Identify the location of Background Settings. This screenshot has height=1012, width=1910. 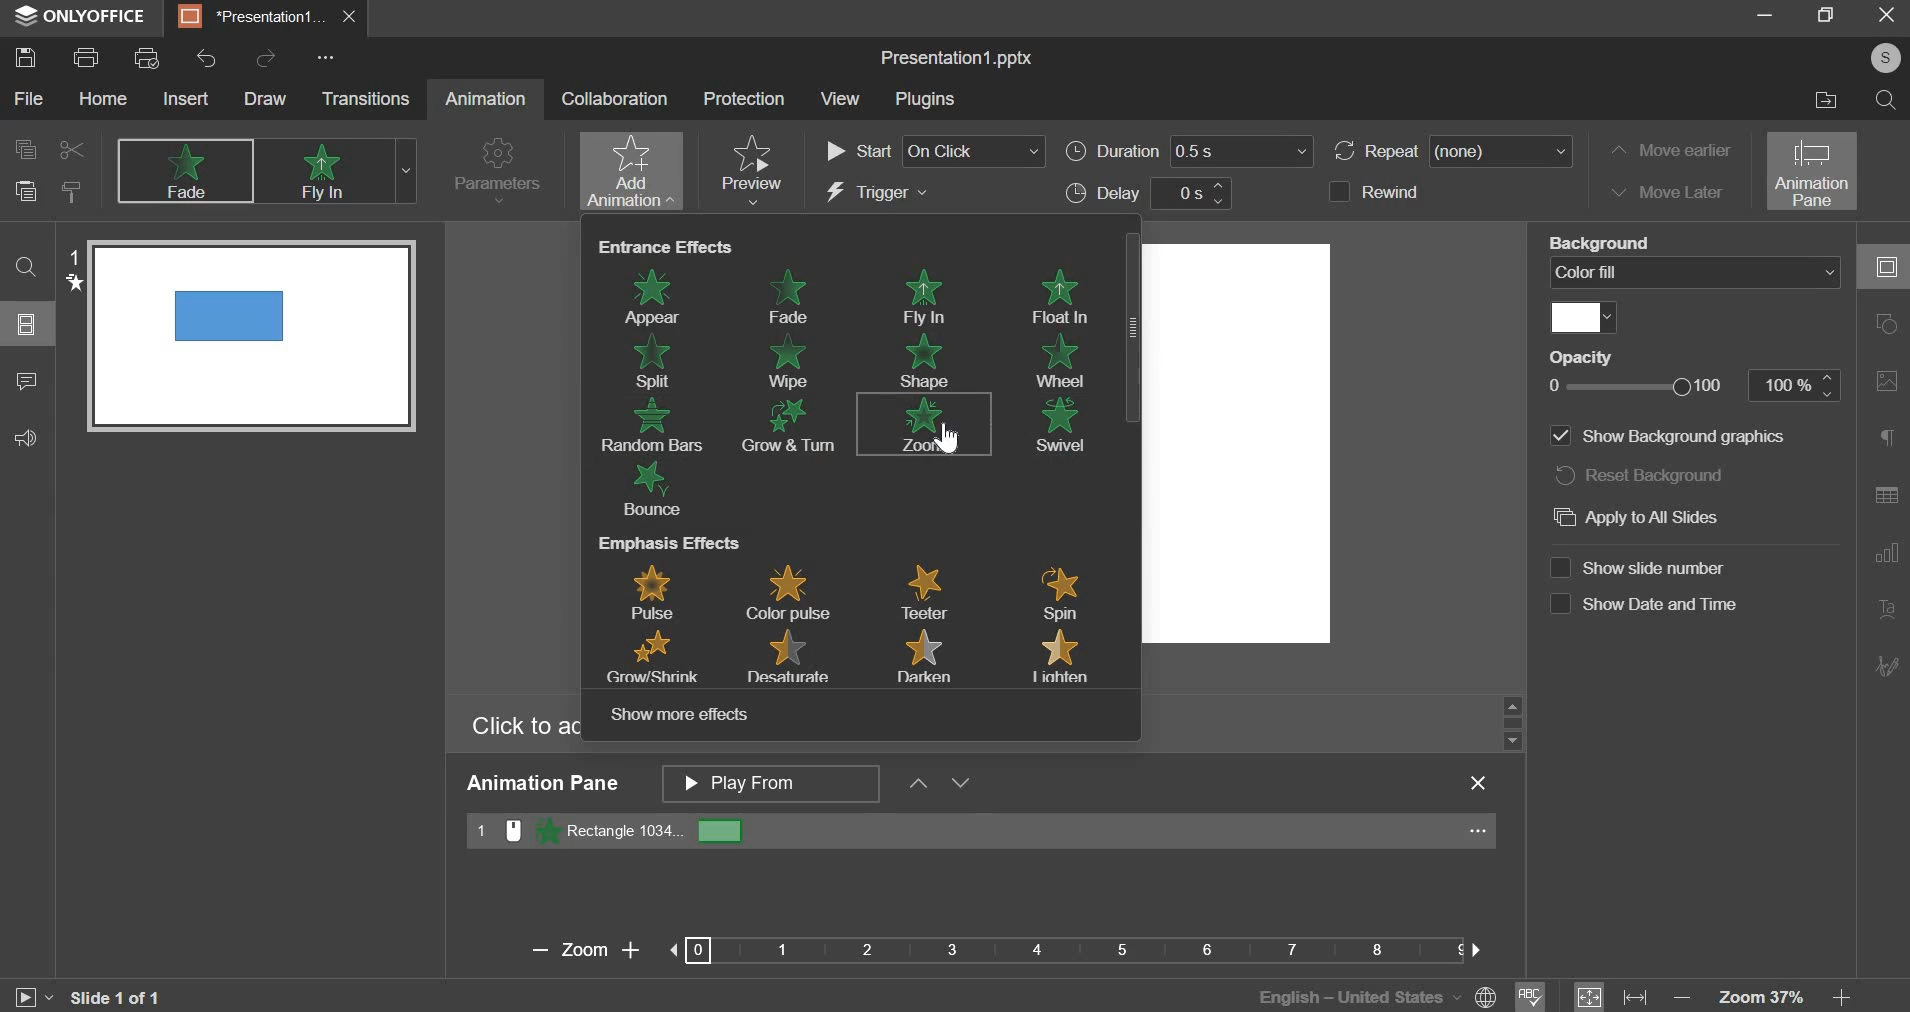
(1886, 380).